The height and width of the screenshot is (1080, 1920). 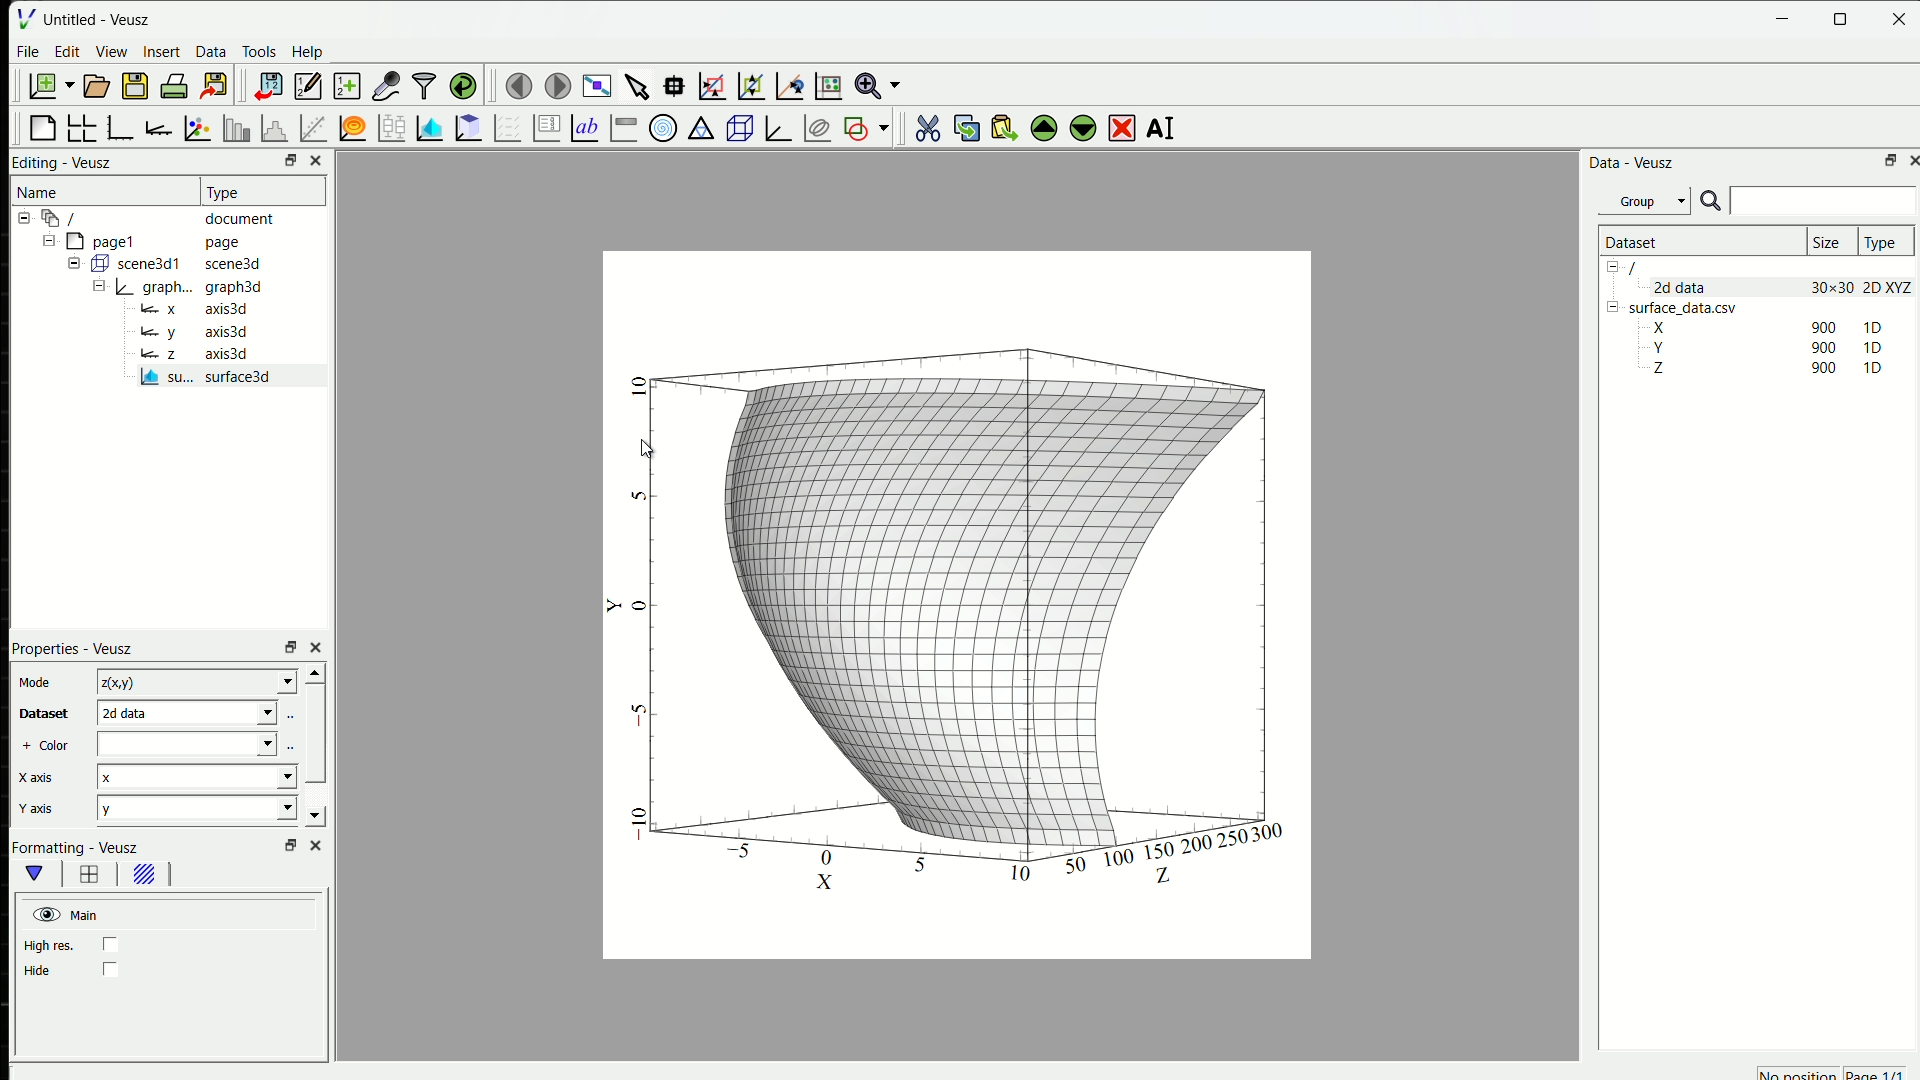 I want to click on Type, so click(x=1882, y=243).